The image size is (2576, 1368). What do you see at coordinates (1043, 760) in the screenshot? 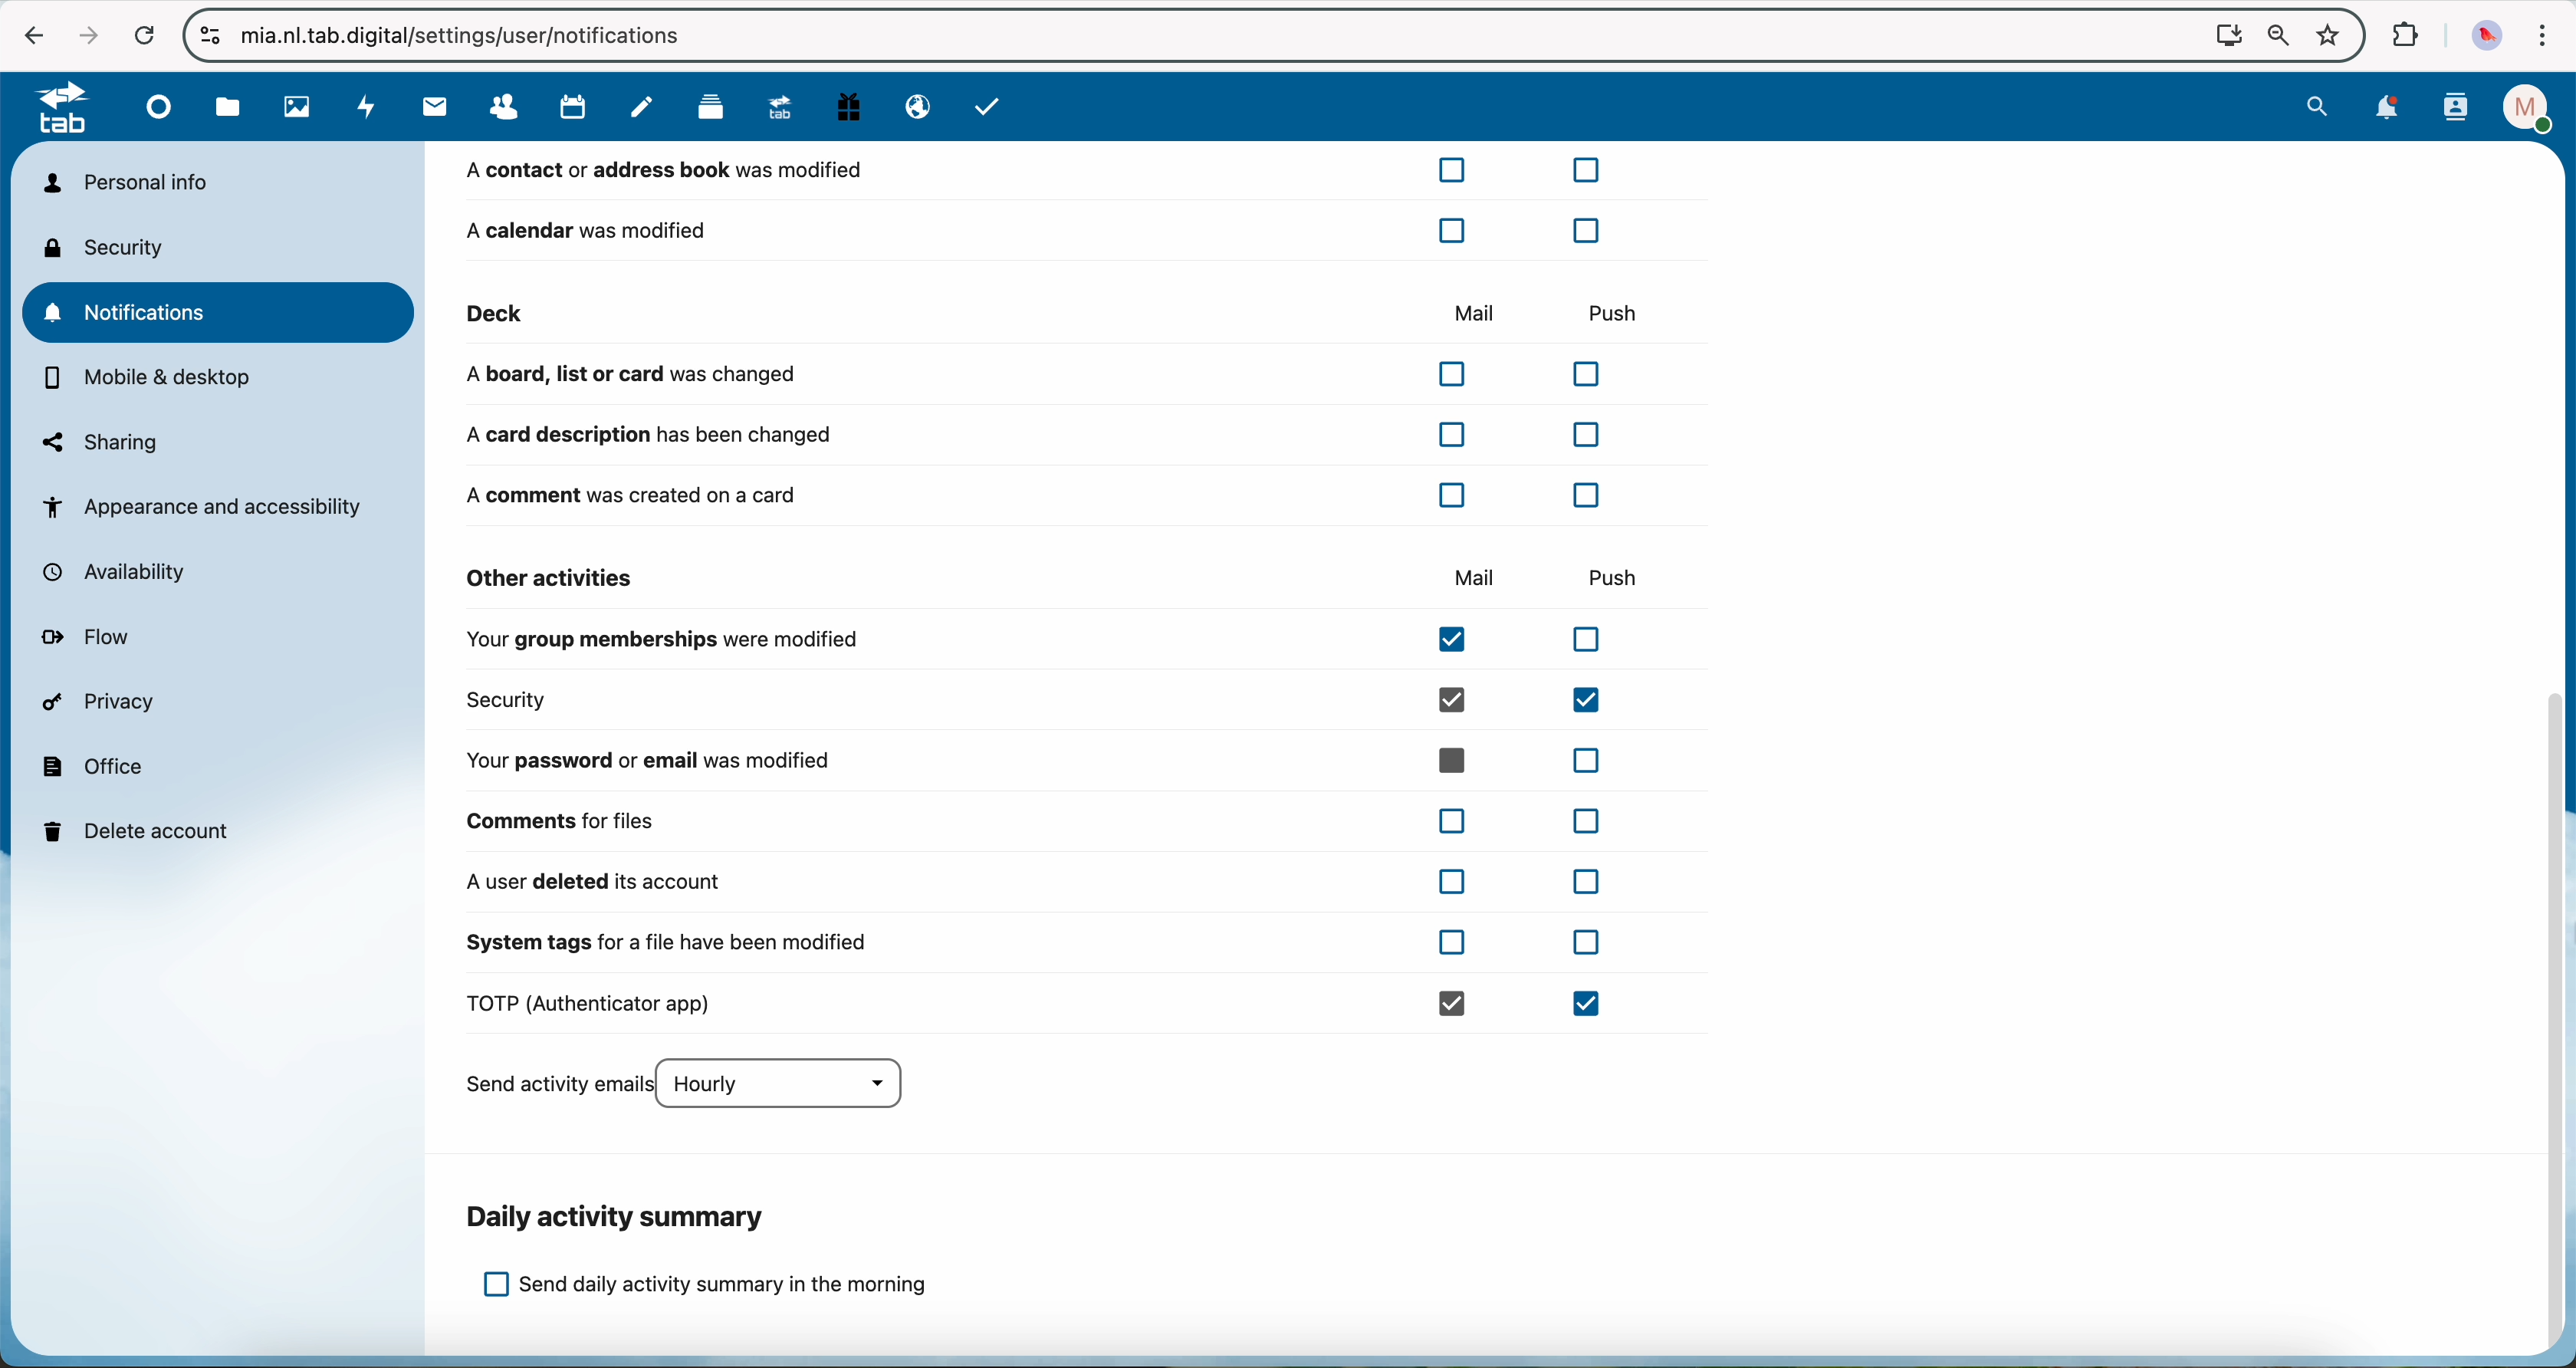
I see `your password or email was modified` at bounding box center [1043, 760].